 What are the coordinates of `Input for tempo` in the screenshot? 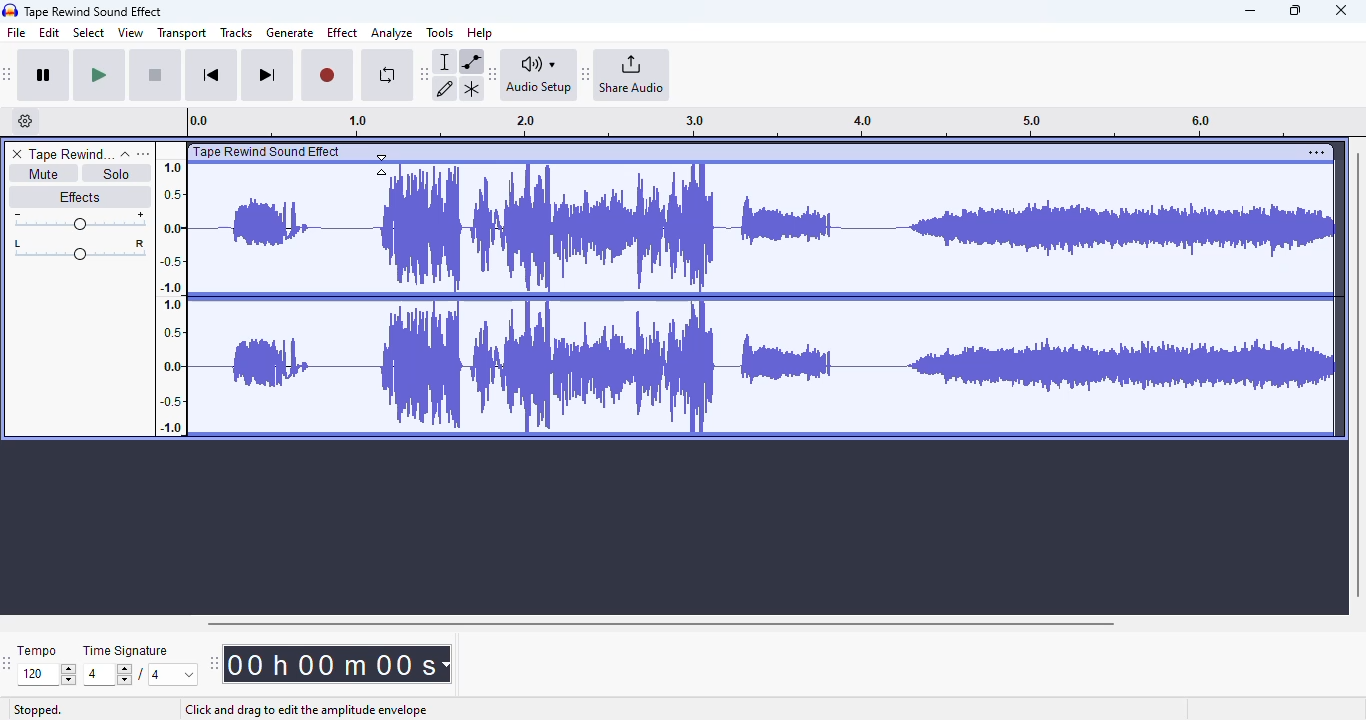 It's located at (46, 675).